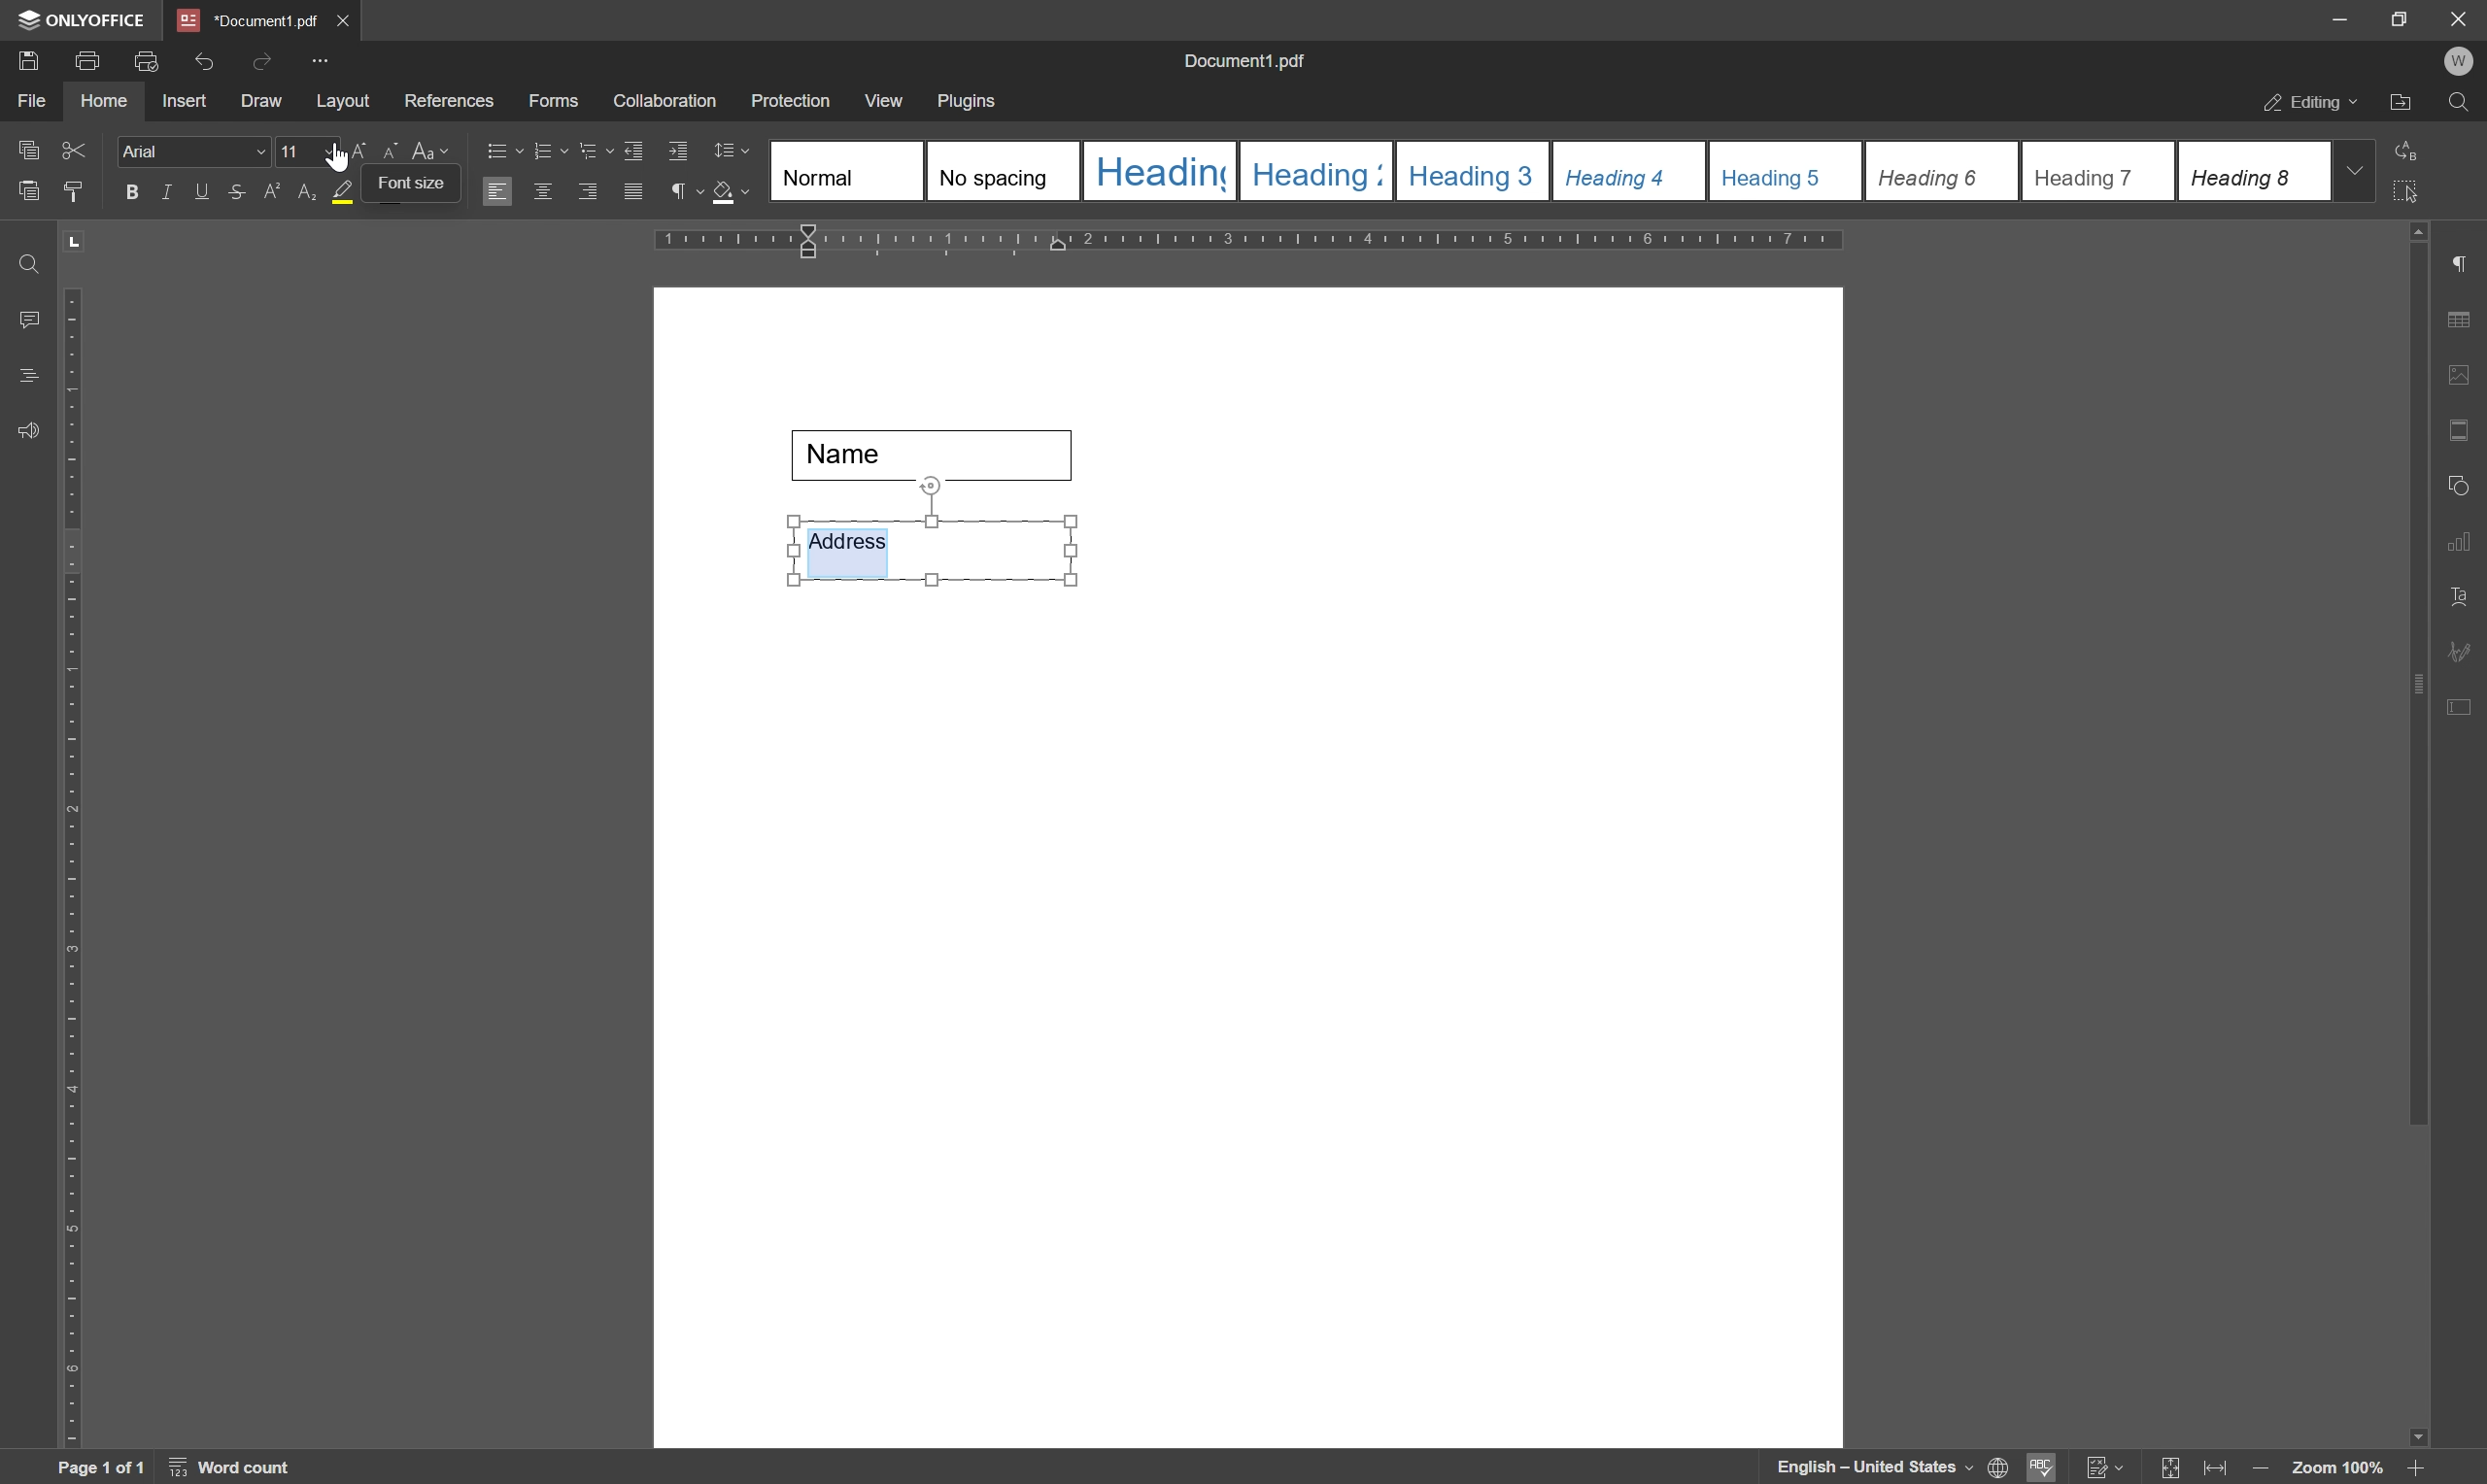 Image resolution: width=2487 pixels, height=1484 pixels. What do you see at coordinates (731, 195) in the screenshot?
I see `shading` at bounding box center [731, 195].